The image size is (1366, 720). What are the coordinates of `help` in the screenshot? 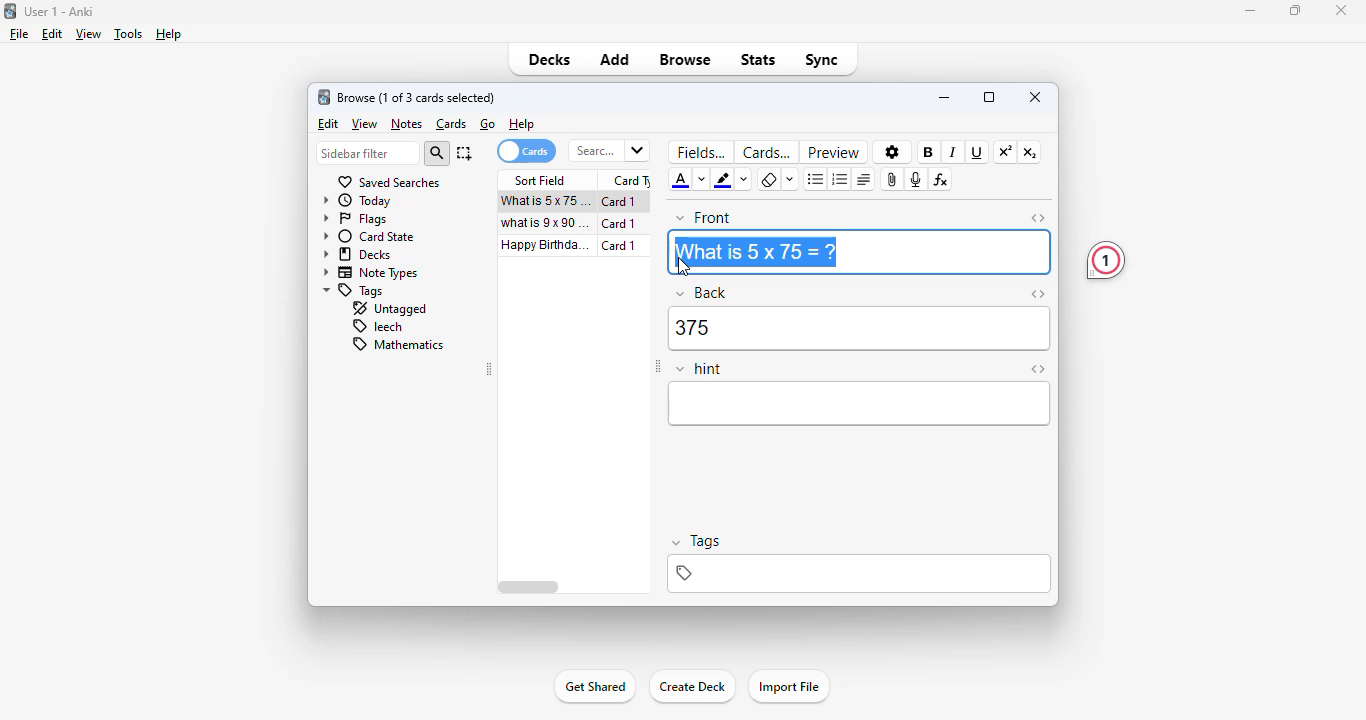 It's located at (169, 35).